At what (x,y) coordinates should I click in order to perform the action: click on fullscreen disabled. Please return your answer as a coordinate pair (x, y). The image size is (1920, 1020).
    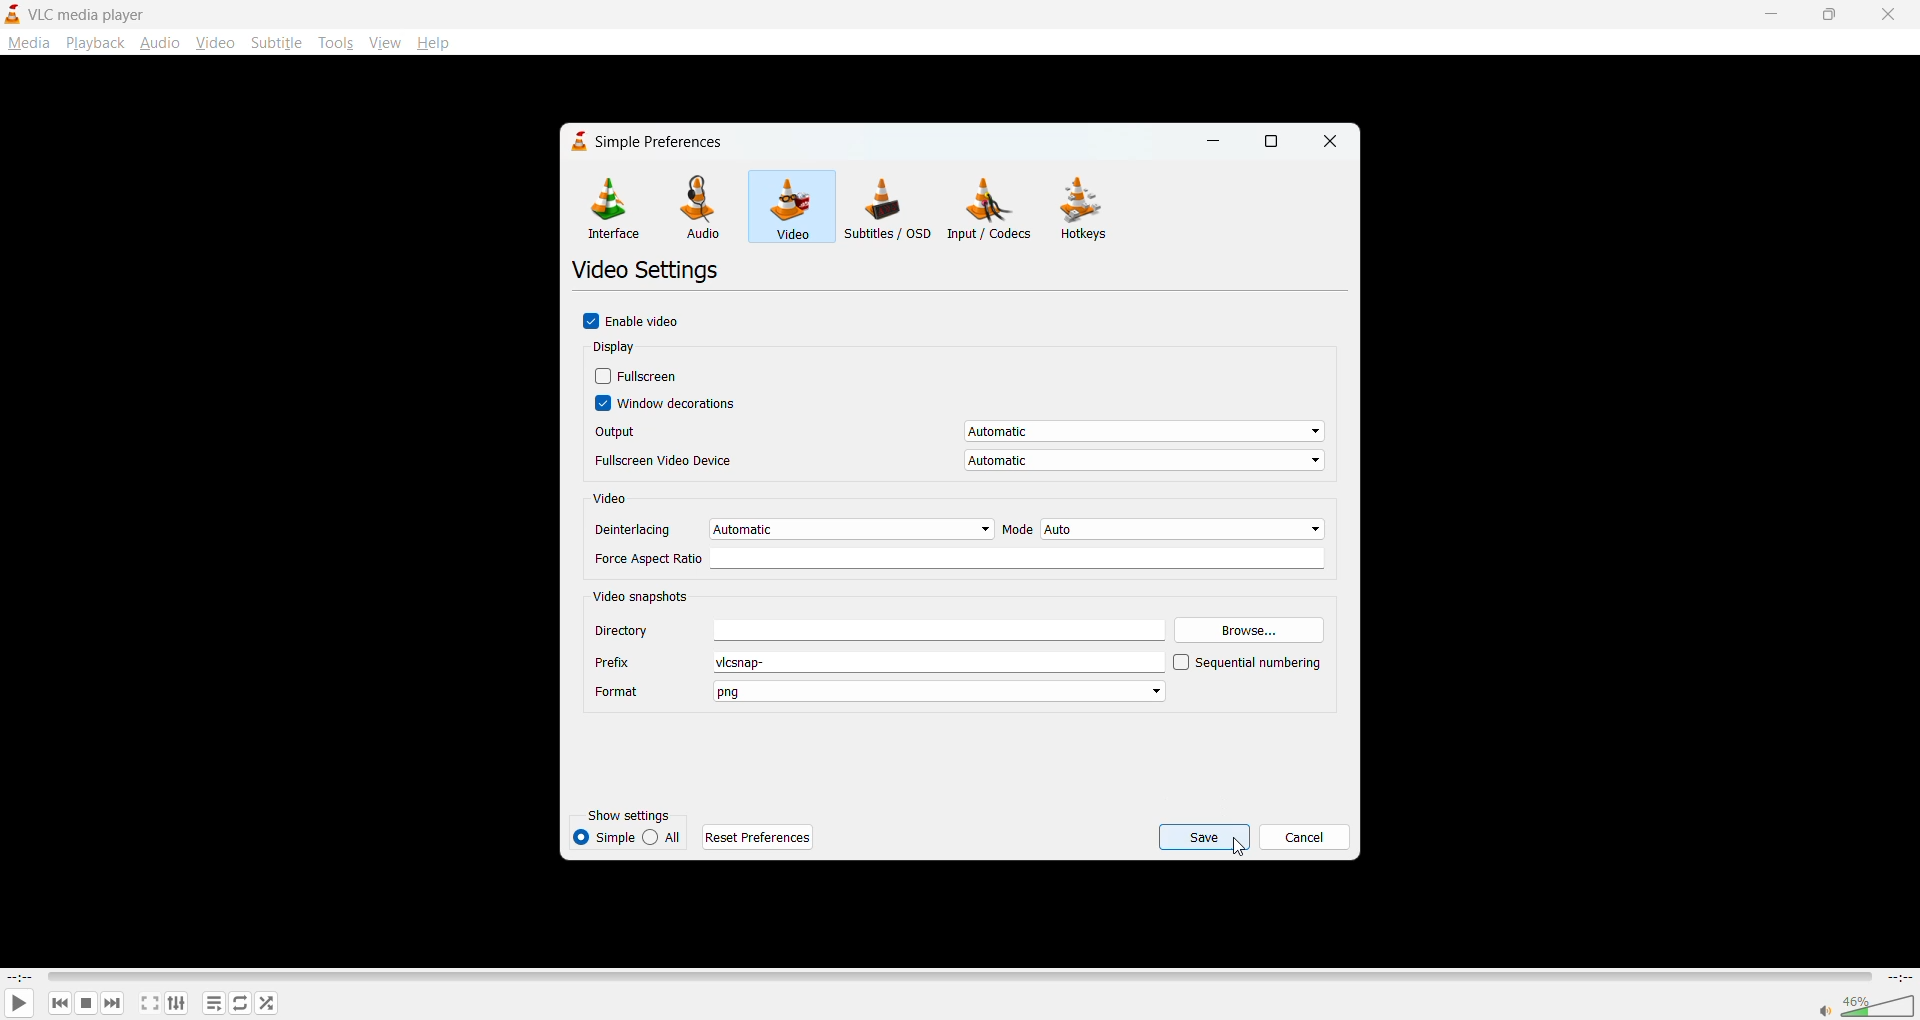
    Looking at the image, I should click on (640, 377).